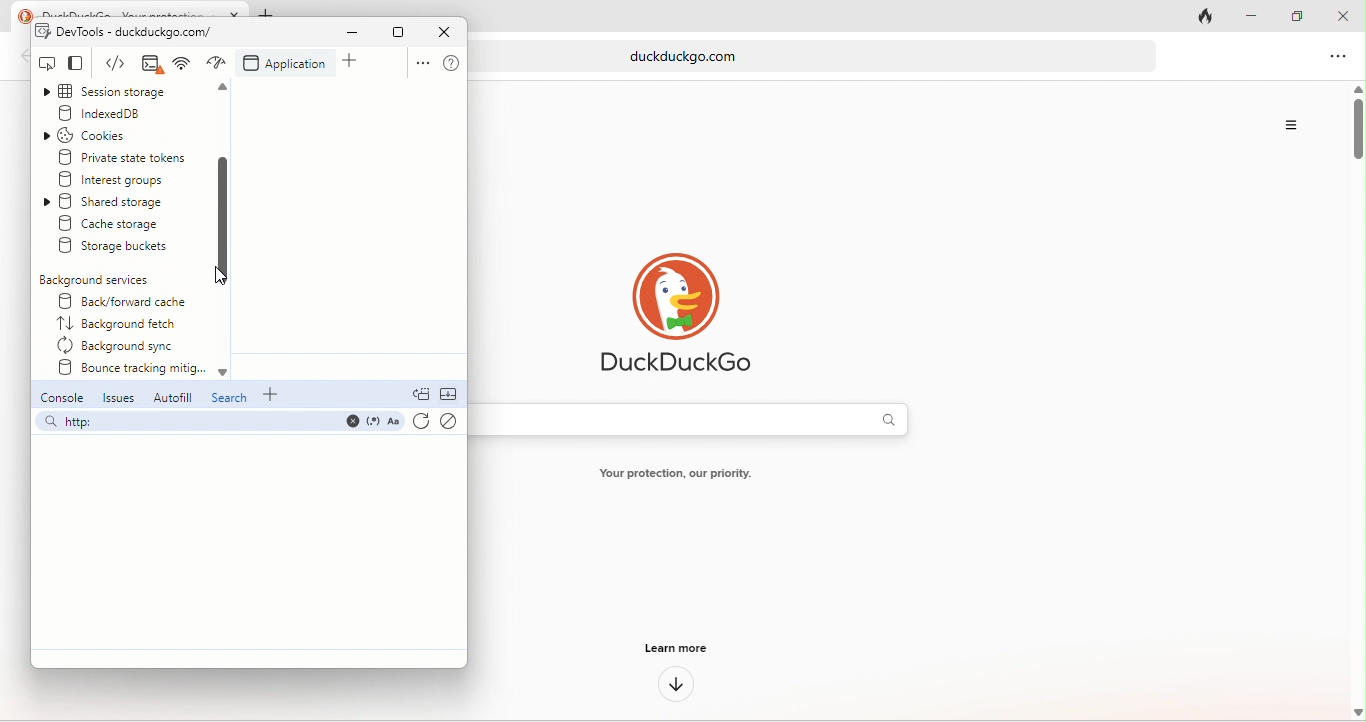 The image size is (1366, 722). What do you see at coordinates (124, 224) in the screenshot?
I see `create storage` at bounding box center [124, 224].